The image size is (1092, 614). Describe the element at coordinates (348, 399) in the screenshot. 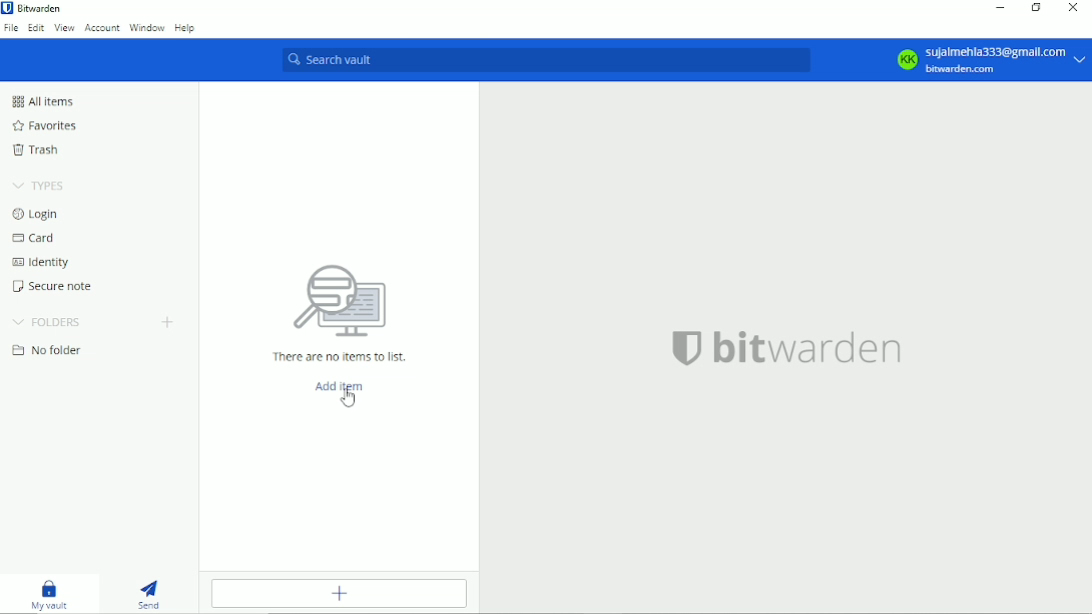

I see `cursor` at that location.